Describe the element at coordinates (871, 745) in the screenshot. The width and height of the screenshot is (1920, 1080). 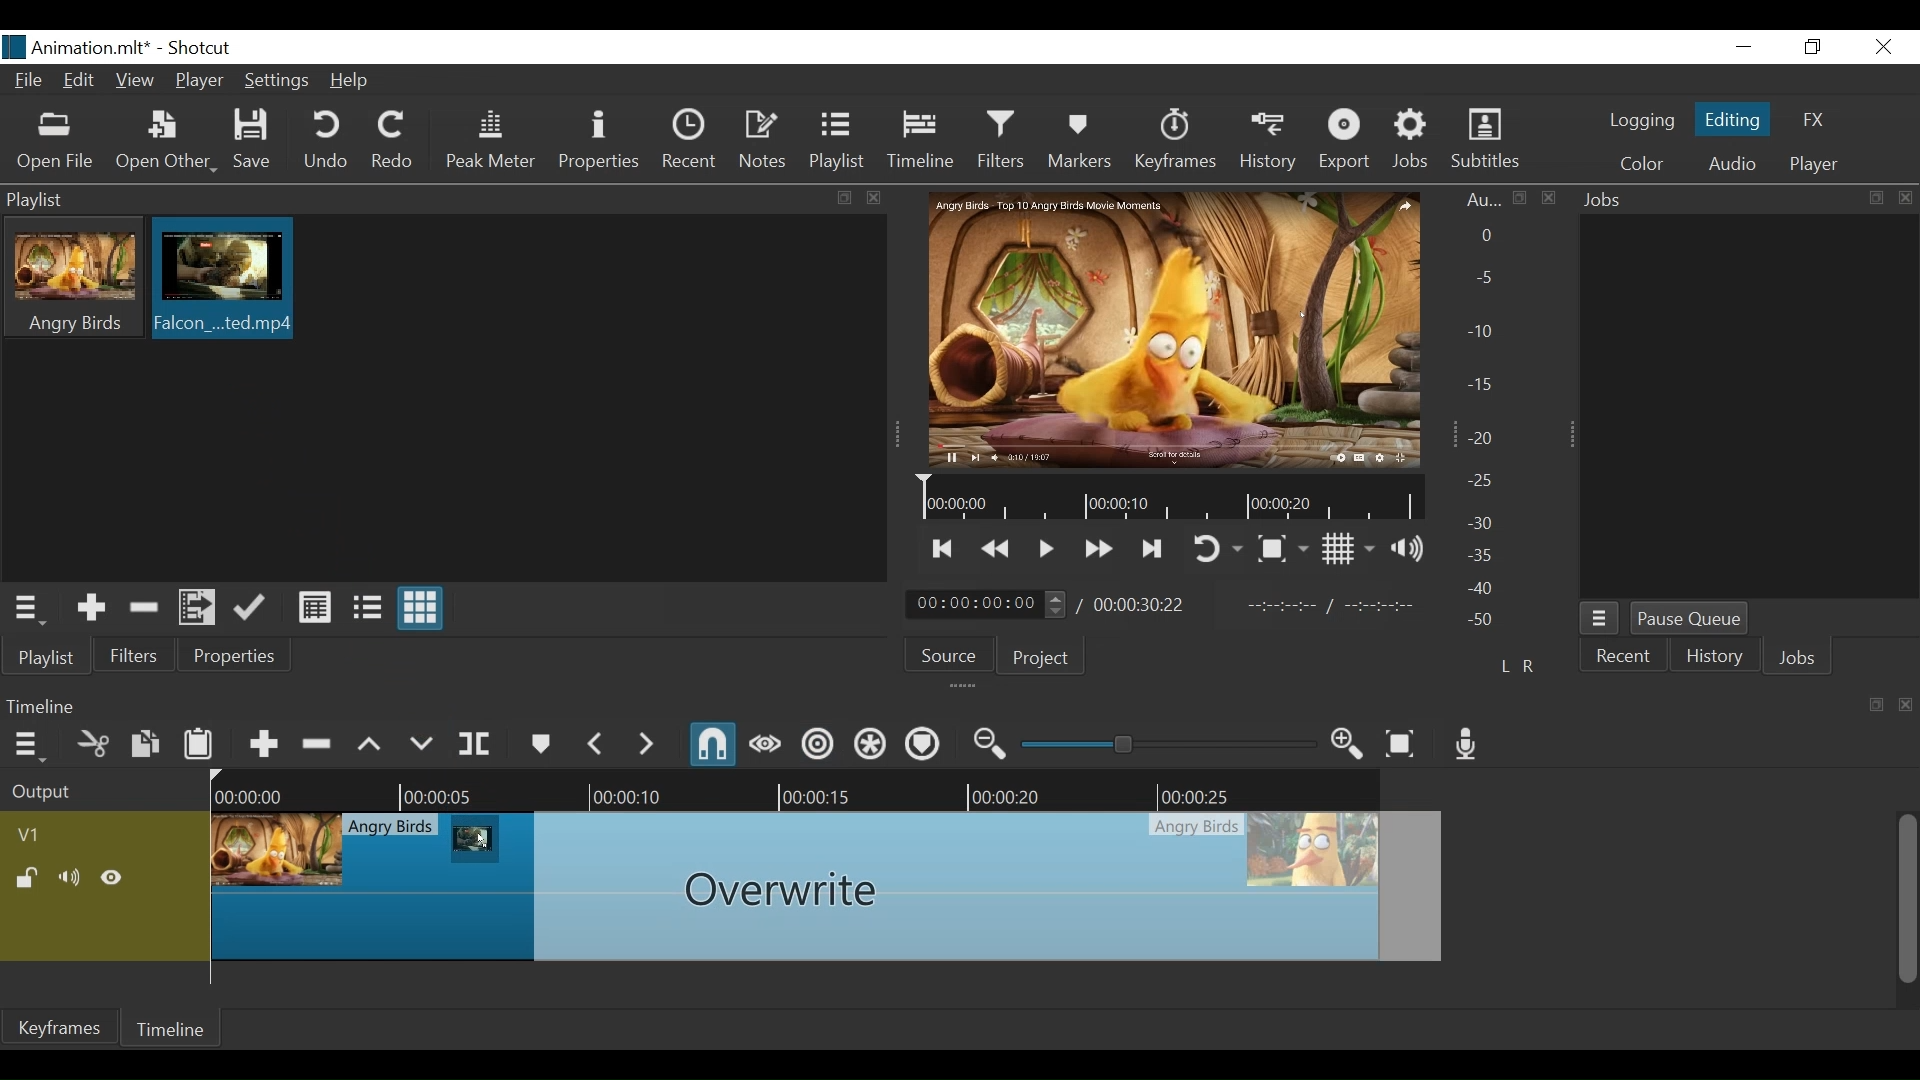
I see `Ripple all tracks` at that location.